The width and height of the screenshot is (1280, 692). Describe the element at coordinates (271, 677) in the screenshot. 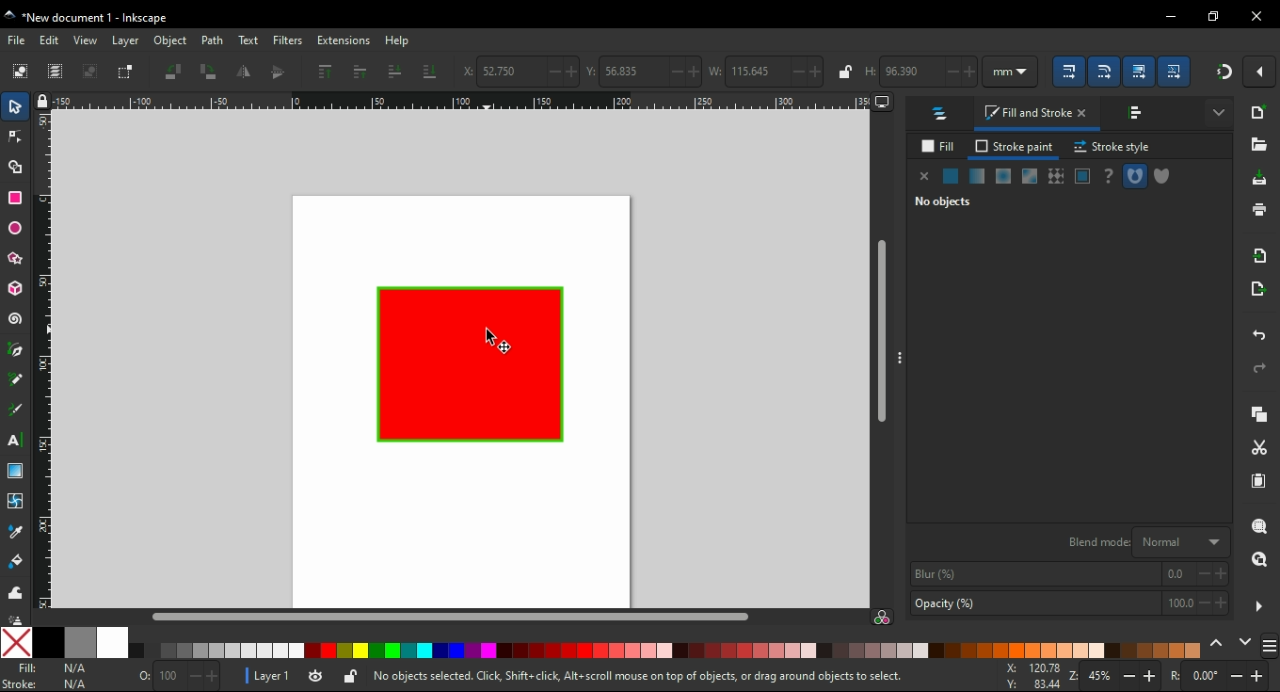

I see `layer1` at that location.